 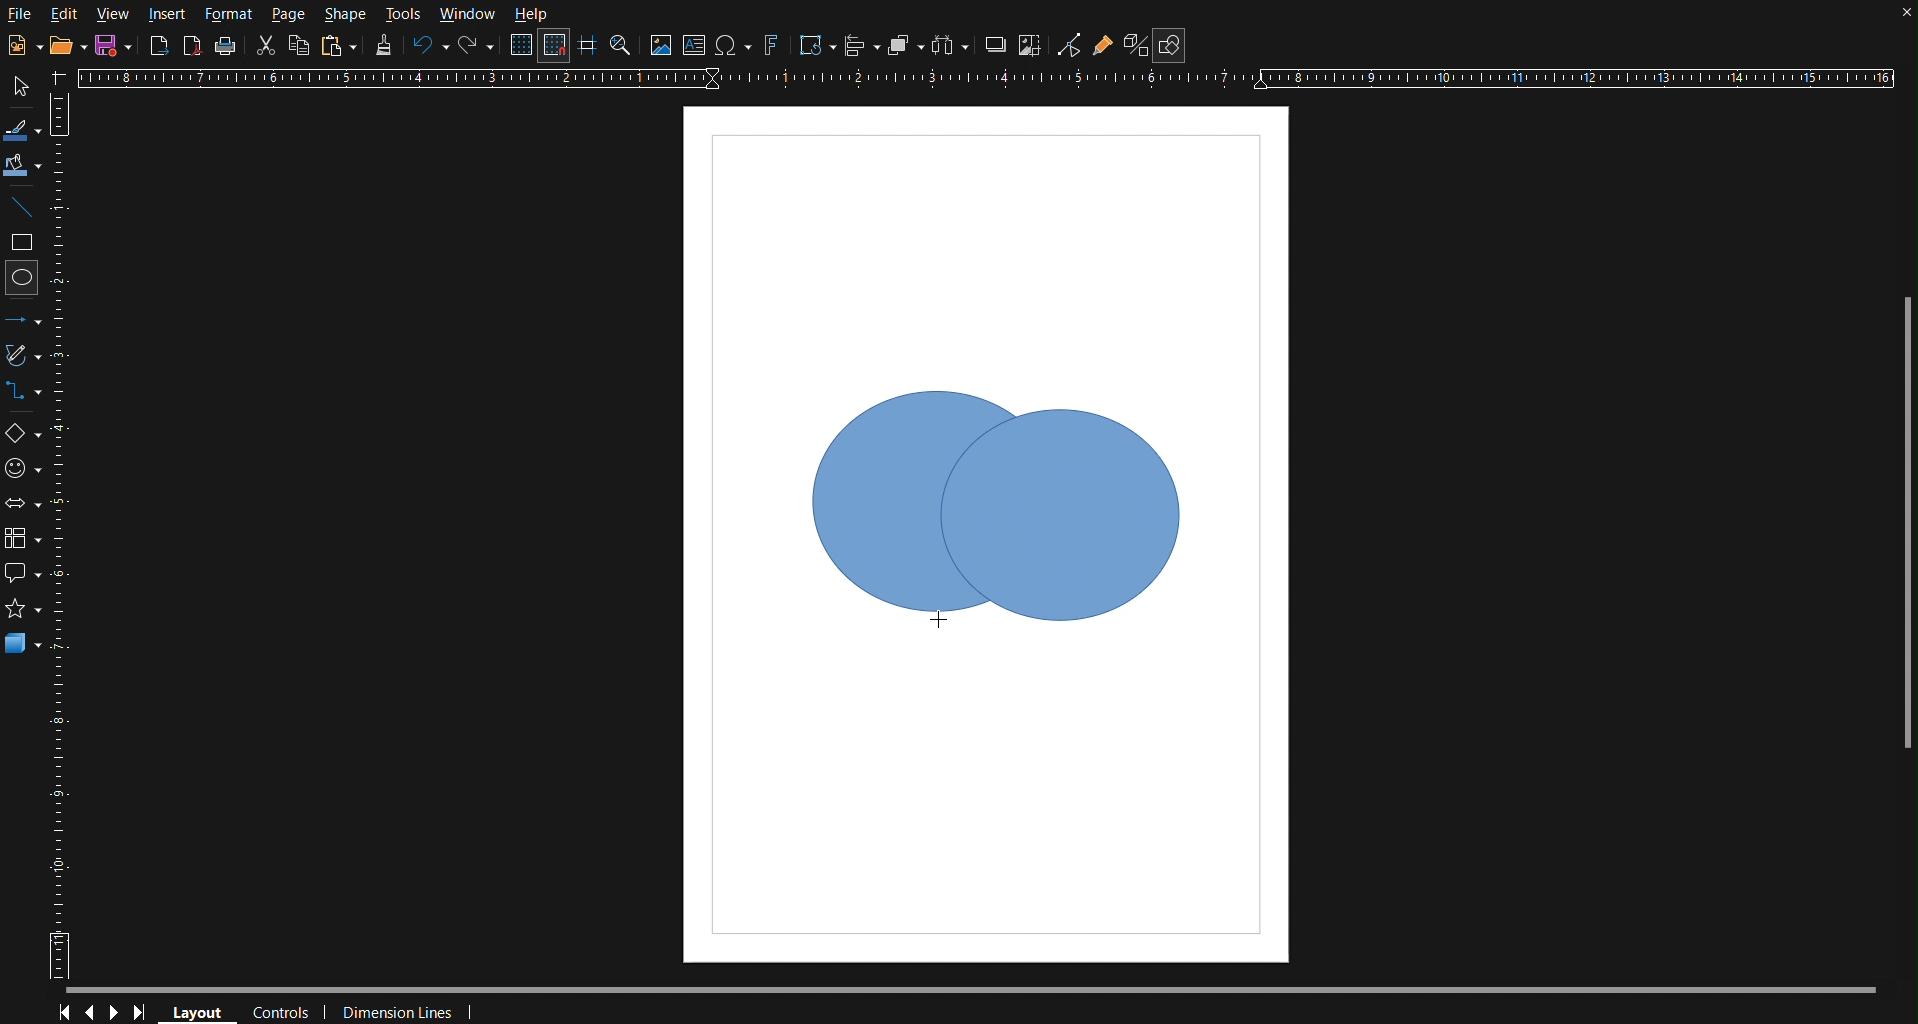 What do you see at coordinates (1170, 46) in the screenshot?
I see `Show Draw Functions` at bounding box center [1170, 46].